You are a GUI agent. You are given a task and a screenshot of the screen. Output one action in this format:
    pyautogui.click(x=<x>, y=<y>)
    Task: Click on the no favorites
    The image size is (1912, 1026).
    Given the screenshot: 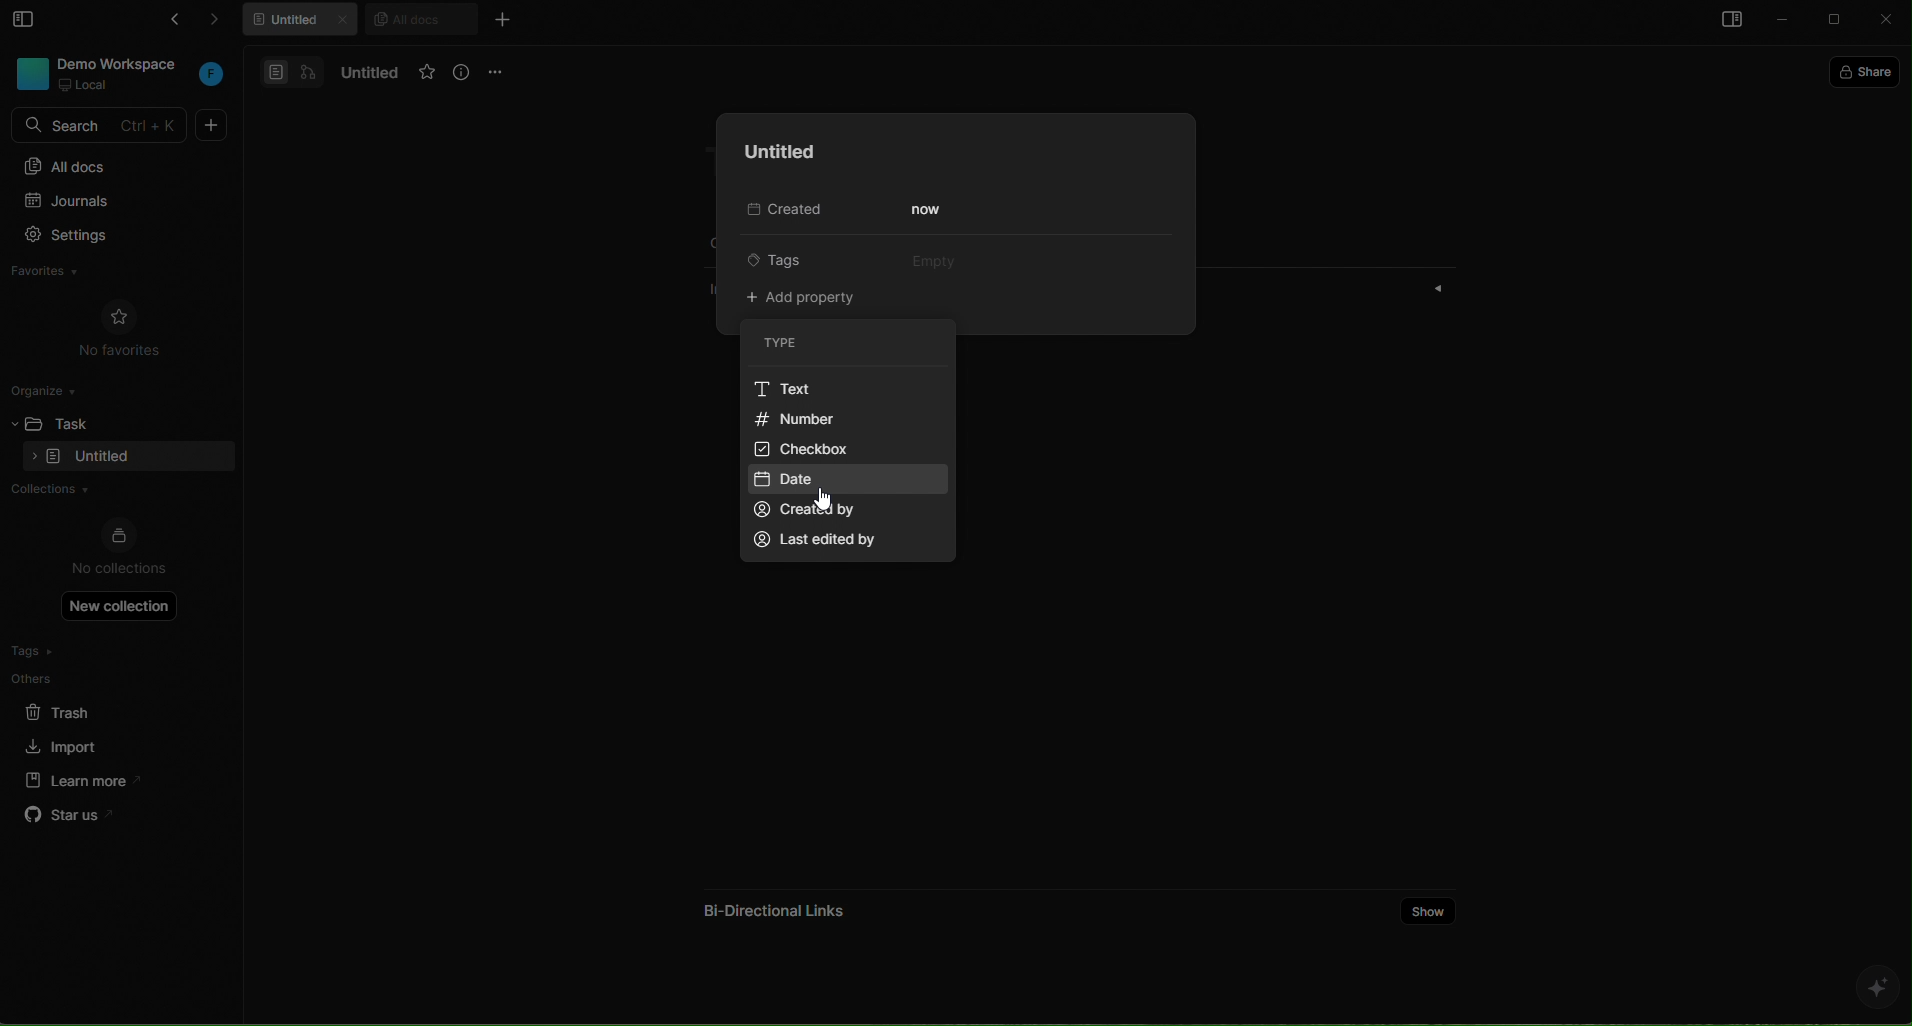 What is the action you would take?
    pyautogui.click(x=120, y=326)
    